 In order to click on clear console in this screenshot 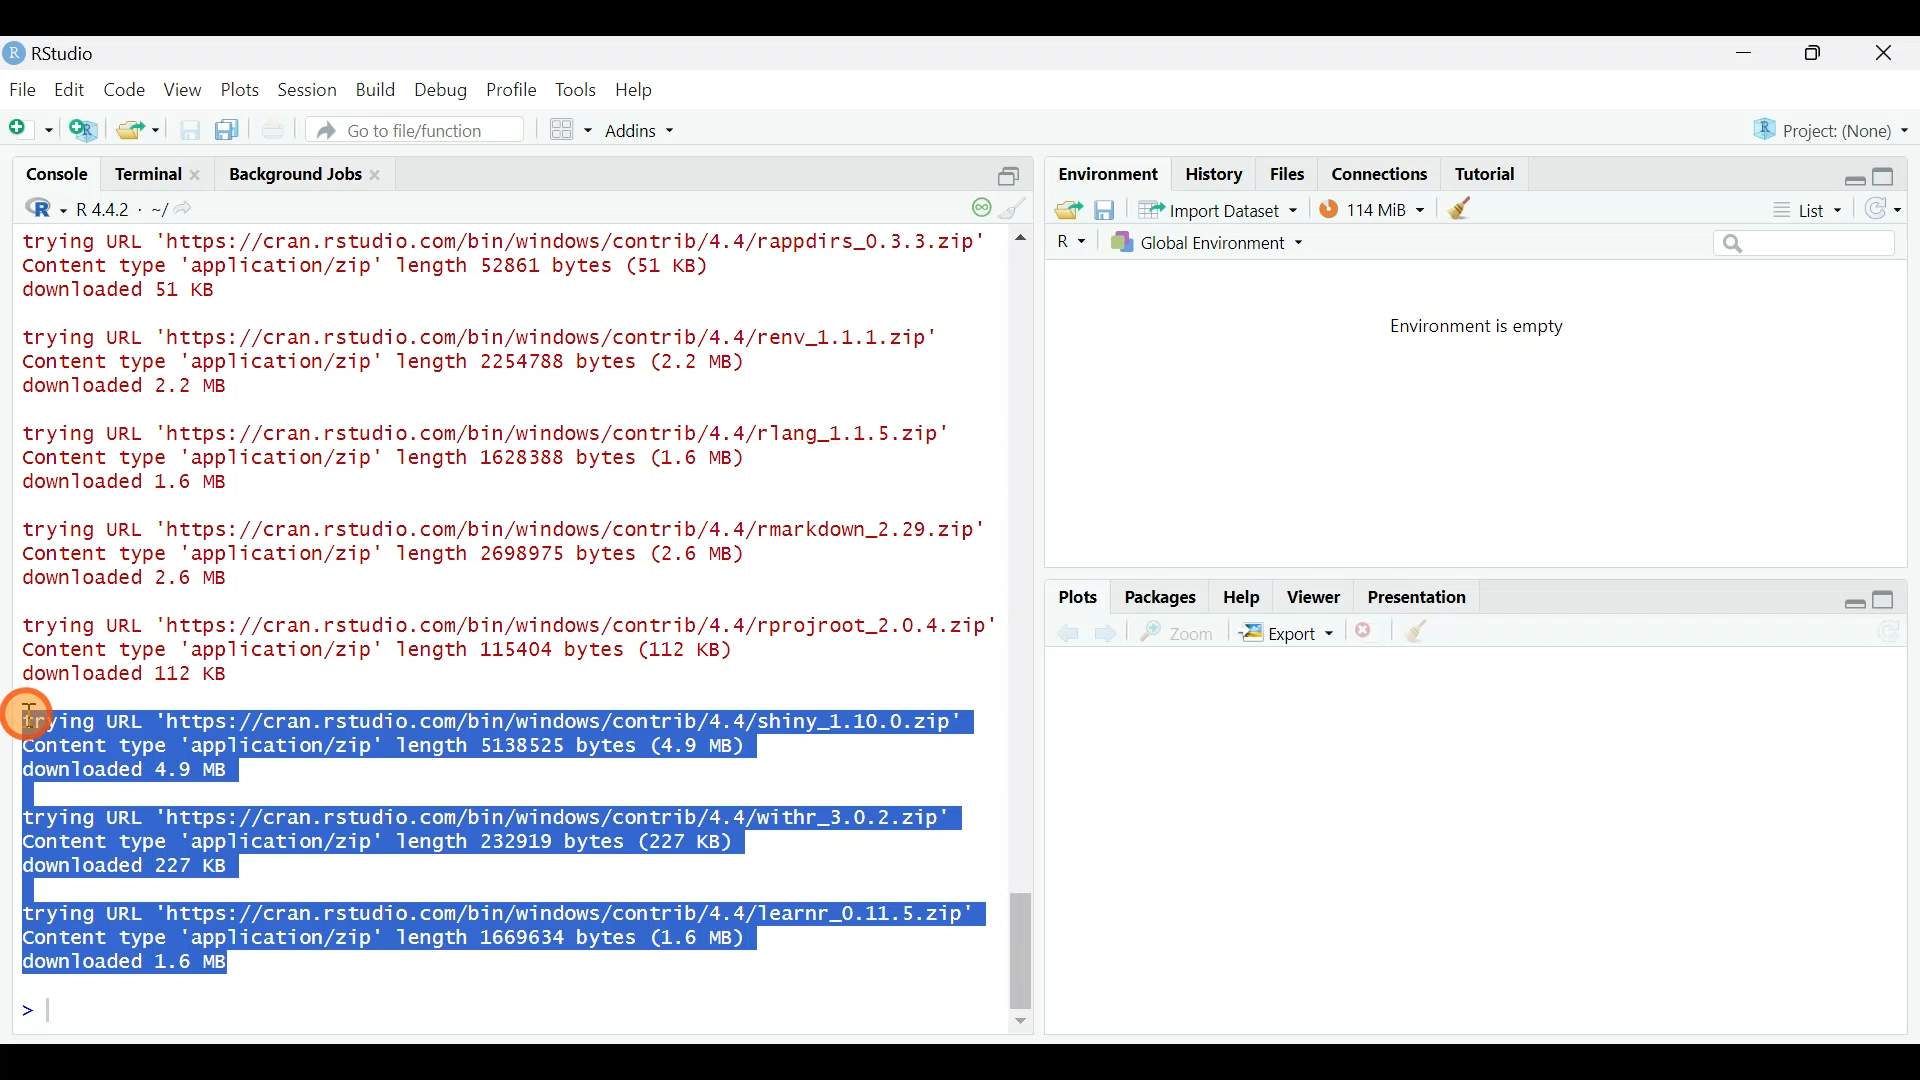, I will do `click(1016, 206)`.